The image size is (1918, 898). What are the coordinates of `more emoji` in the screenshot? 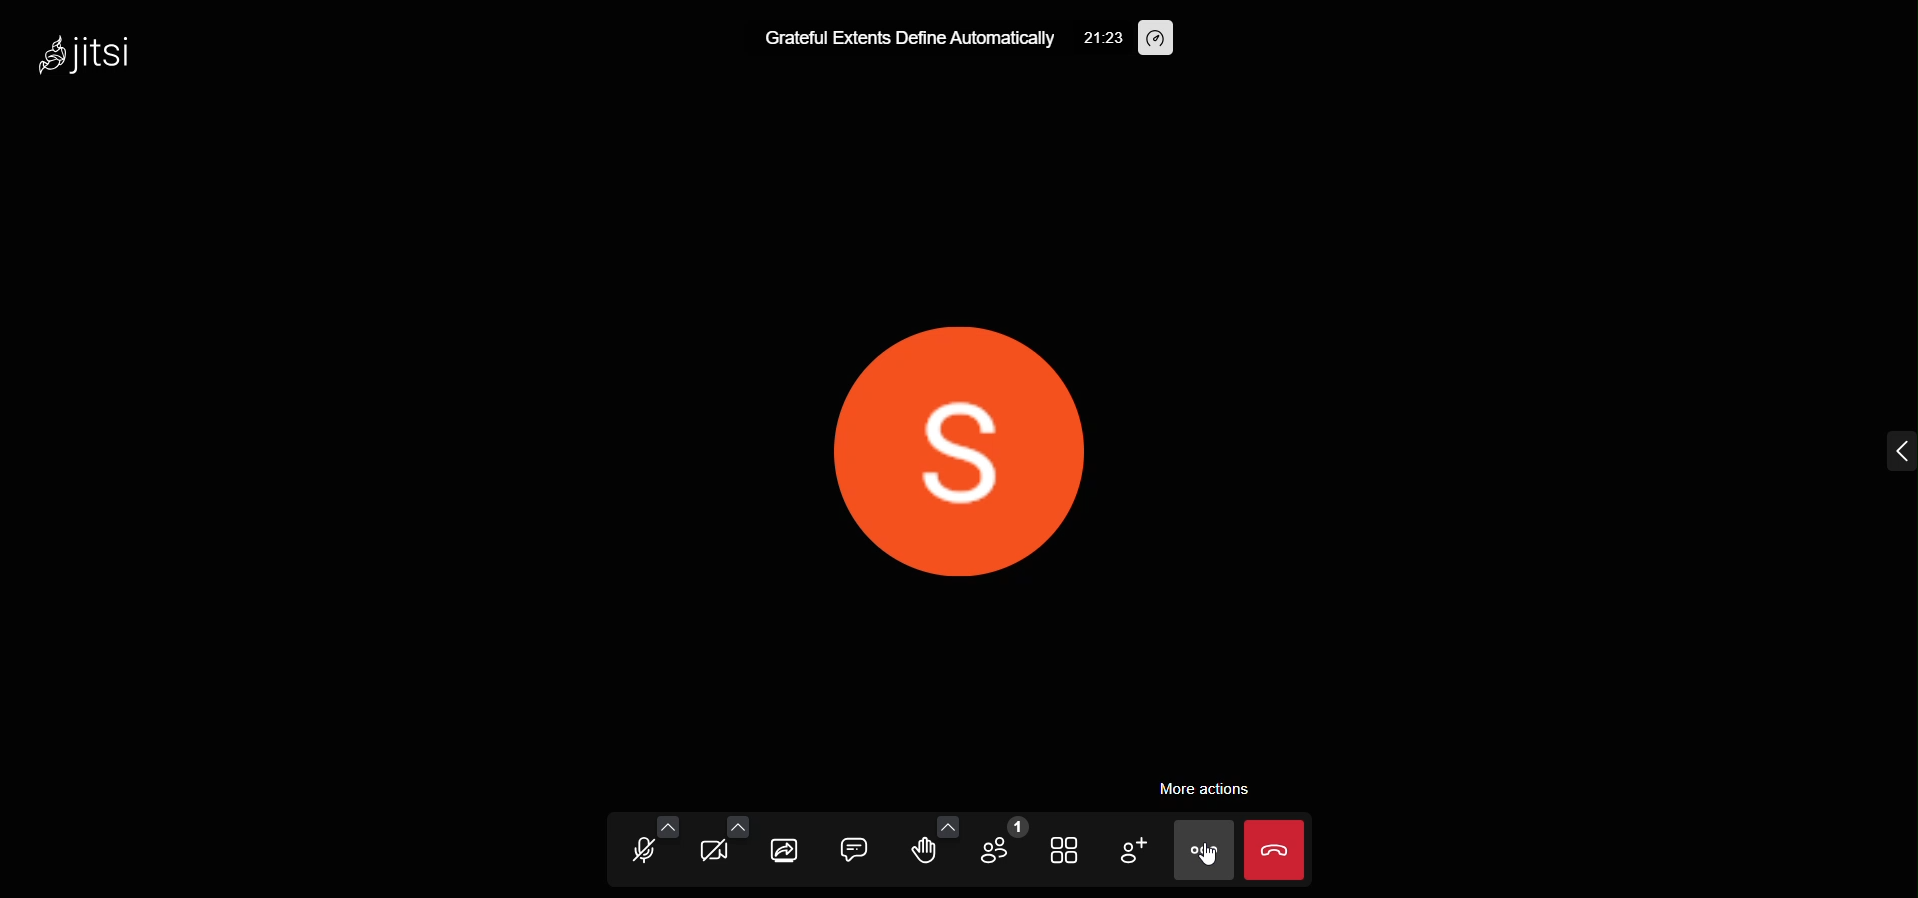 It's located at (947, 824).